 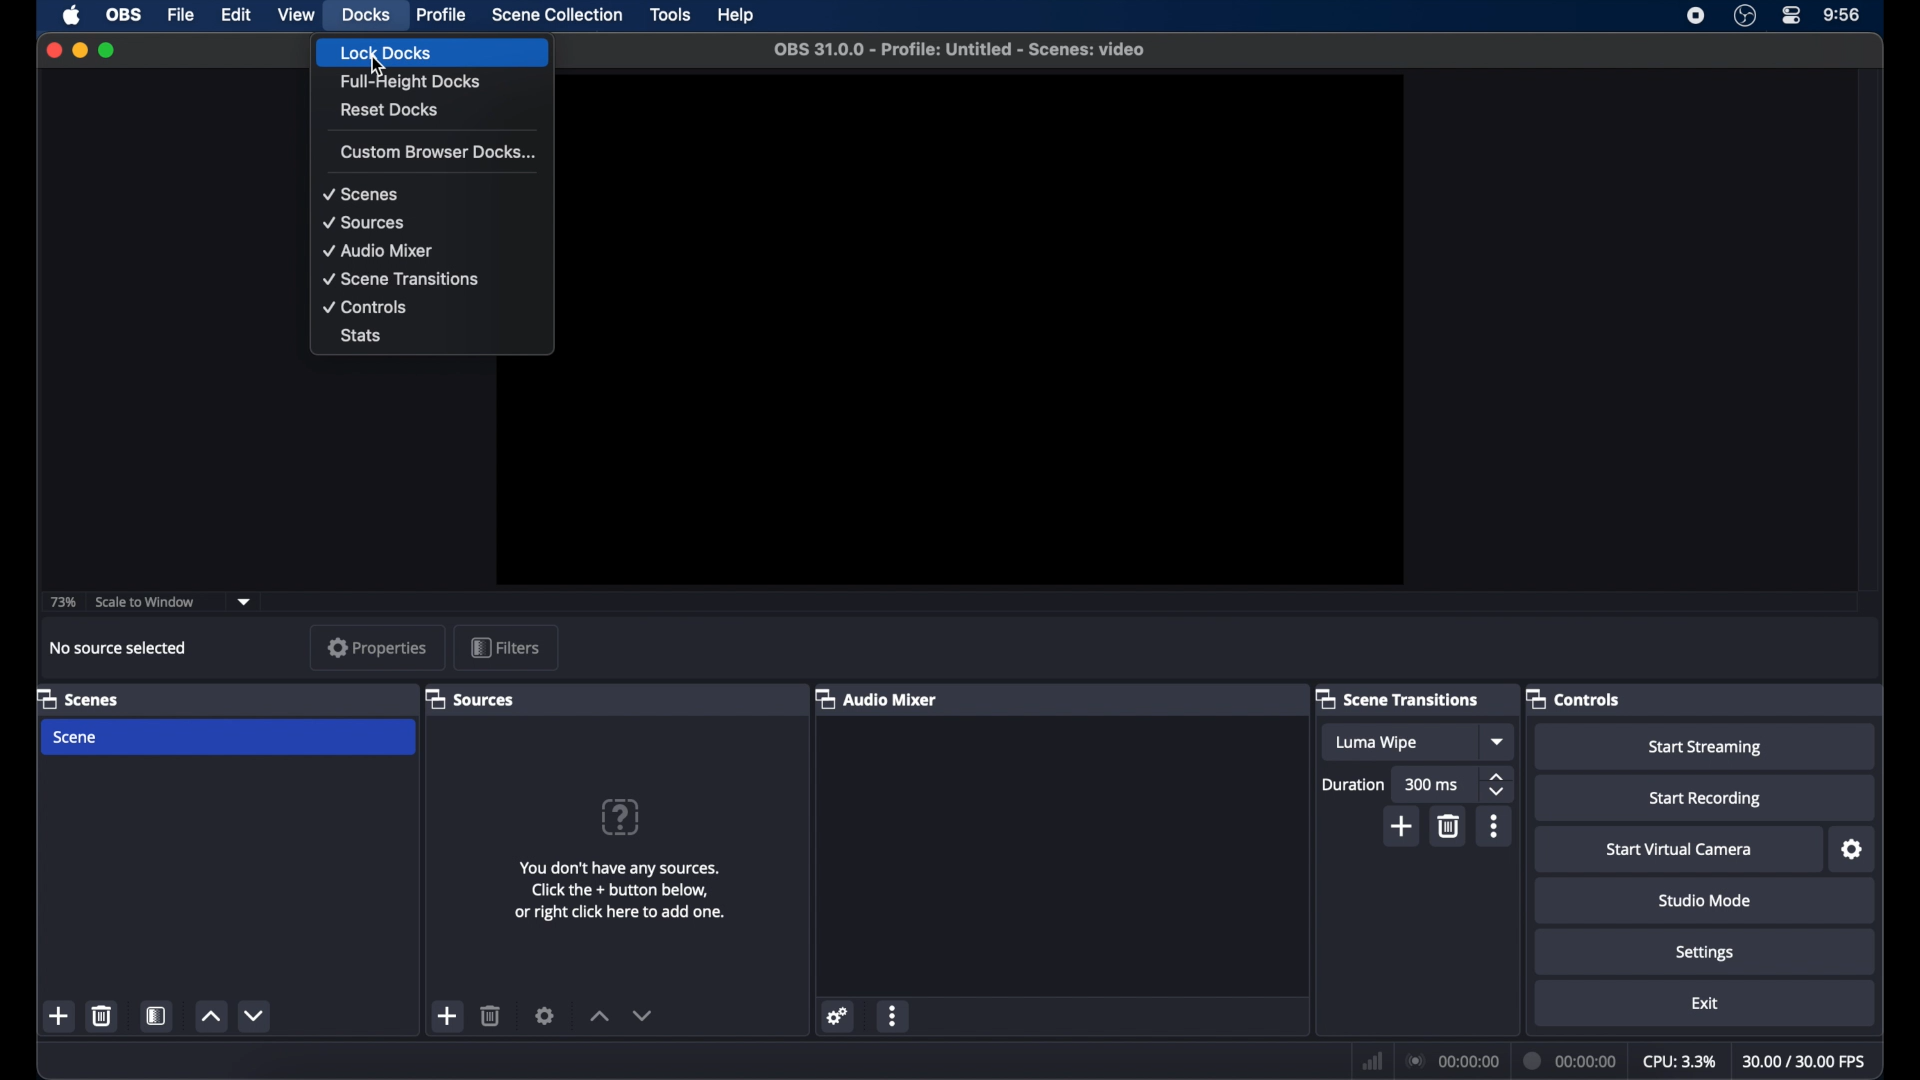 I want to click on settings, so click(x=545, y=1015).